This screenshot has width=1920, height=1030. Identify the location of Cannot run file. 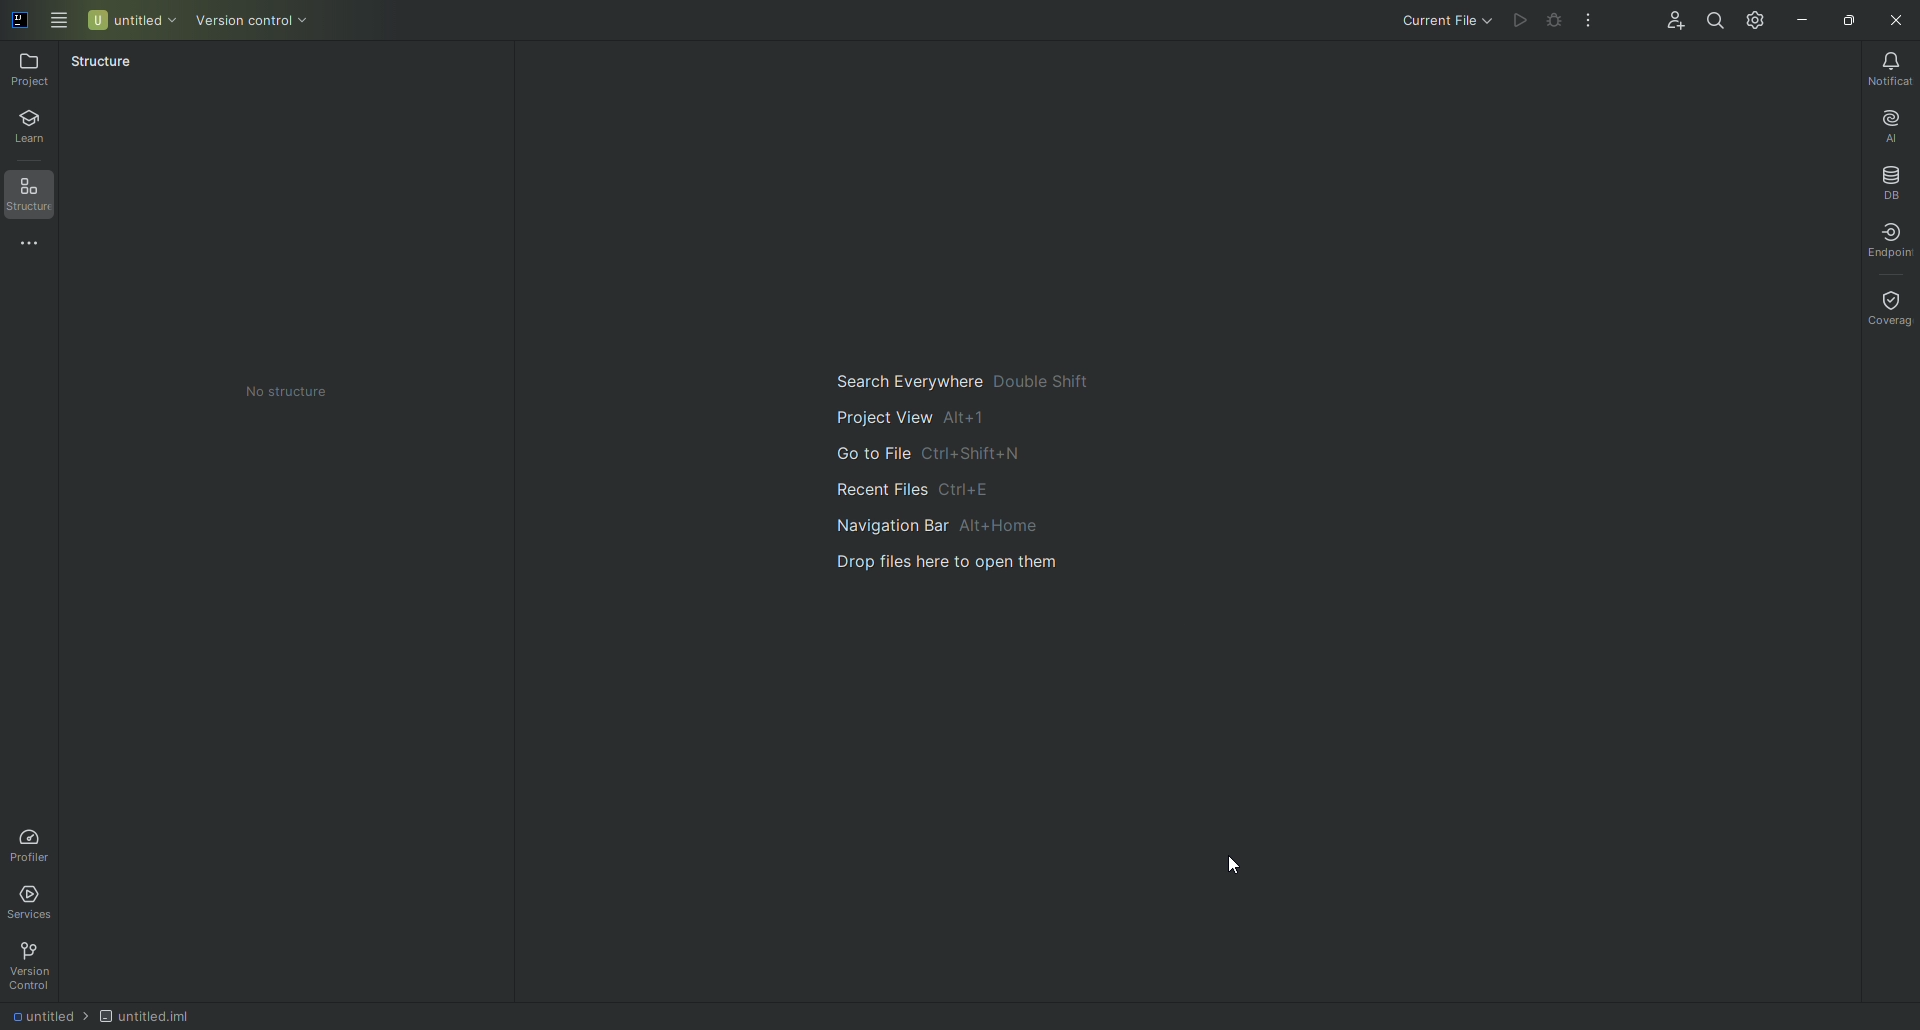
(1557, 17).